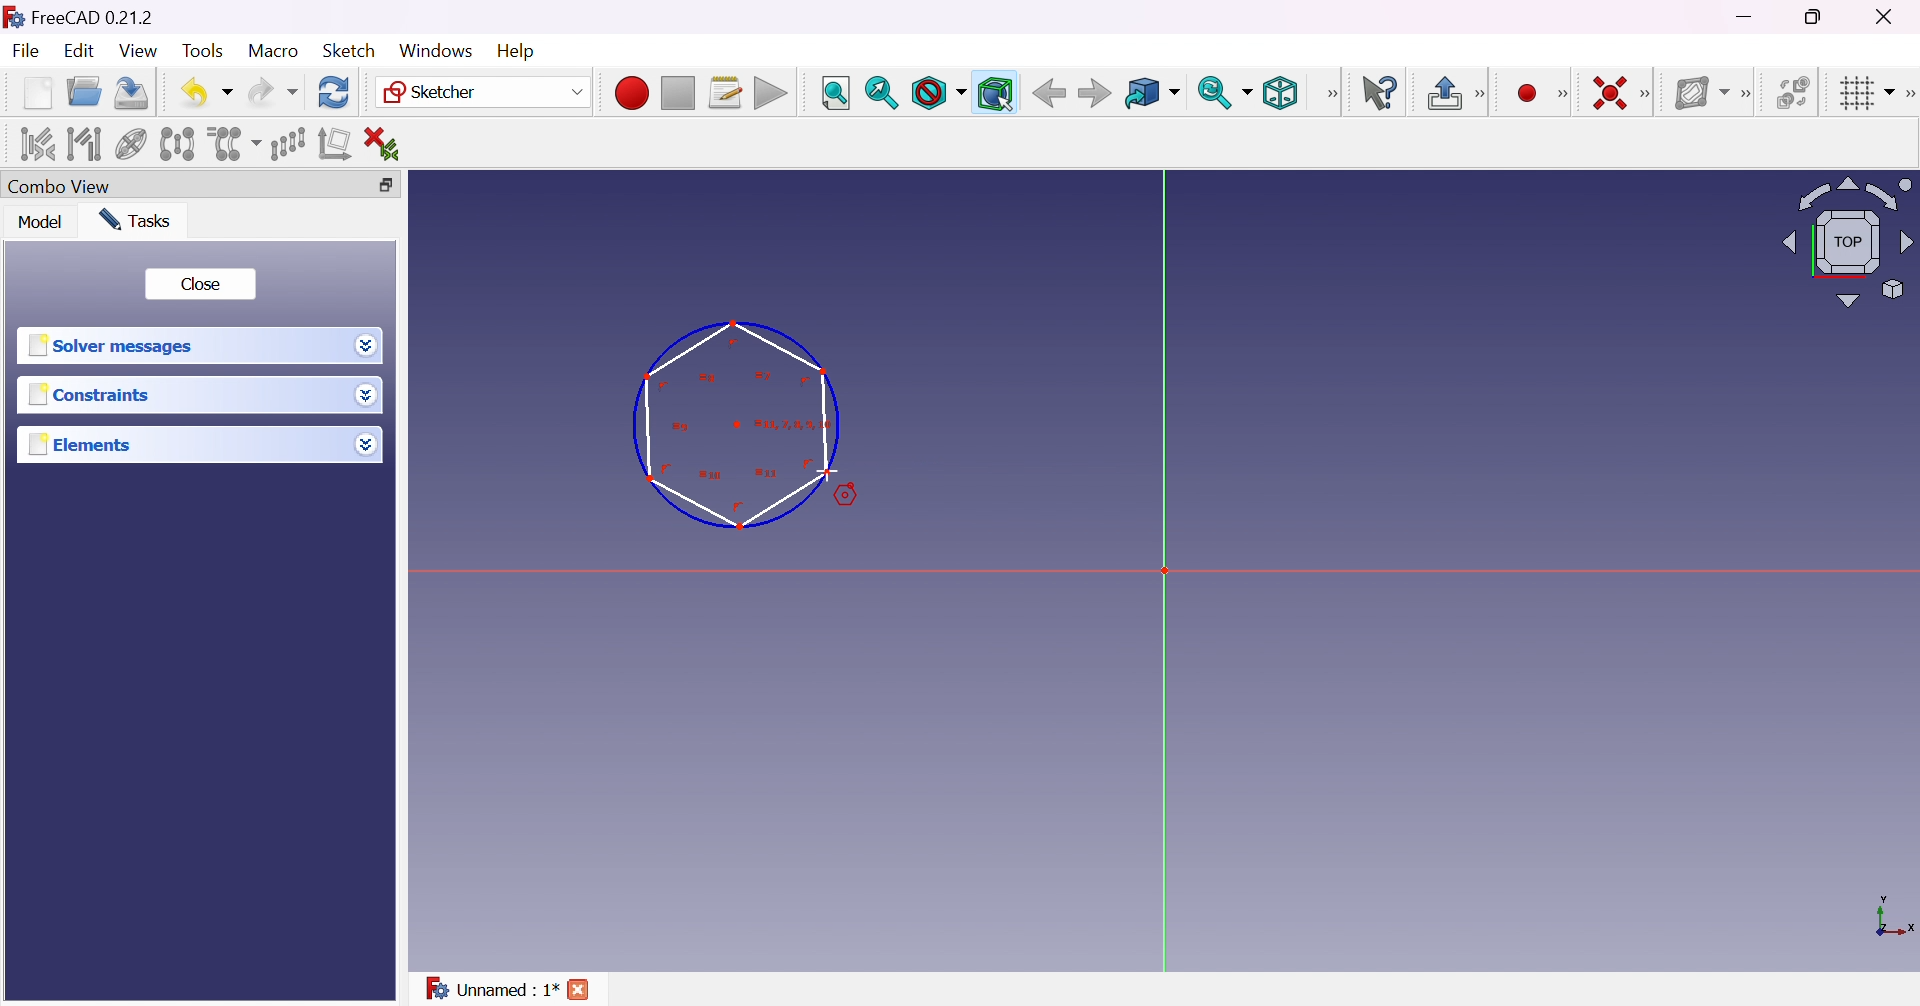 Image resolution: width=1920 pixels, height=1006 pixels. I want to click on Drop down, so click(365, 440).